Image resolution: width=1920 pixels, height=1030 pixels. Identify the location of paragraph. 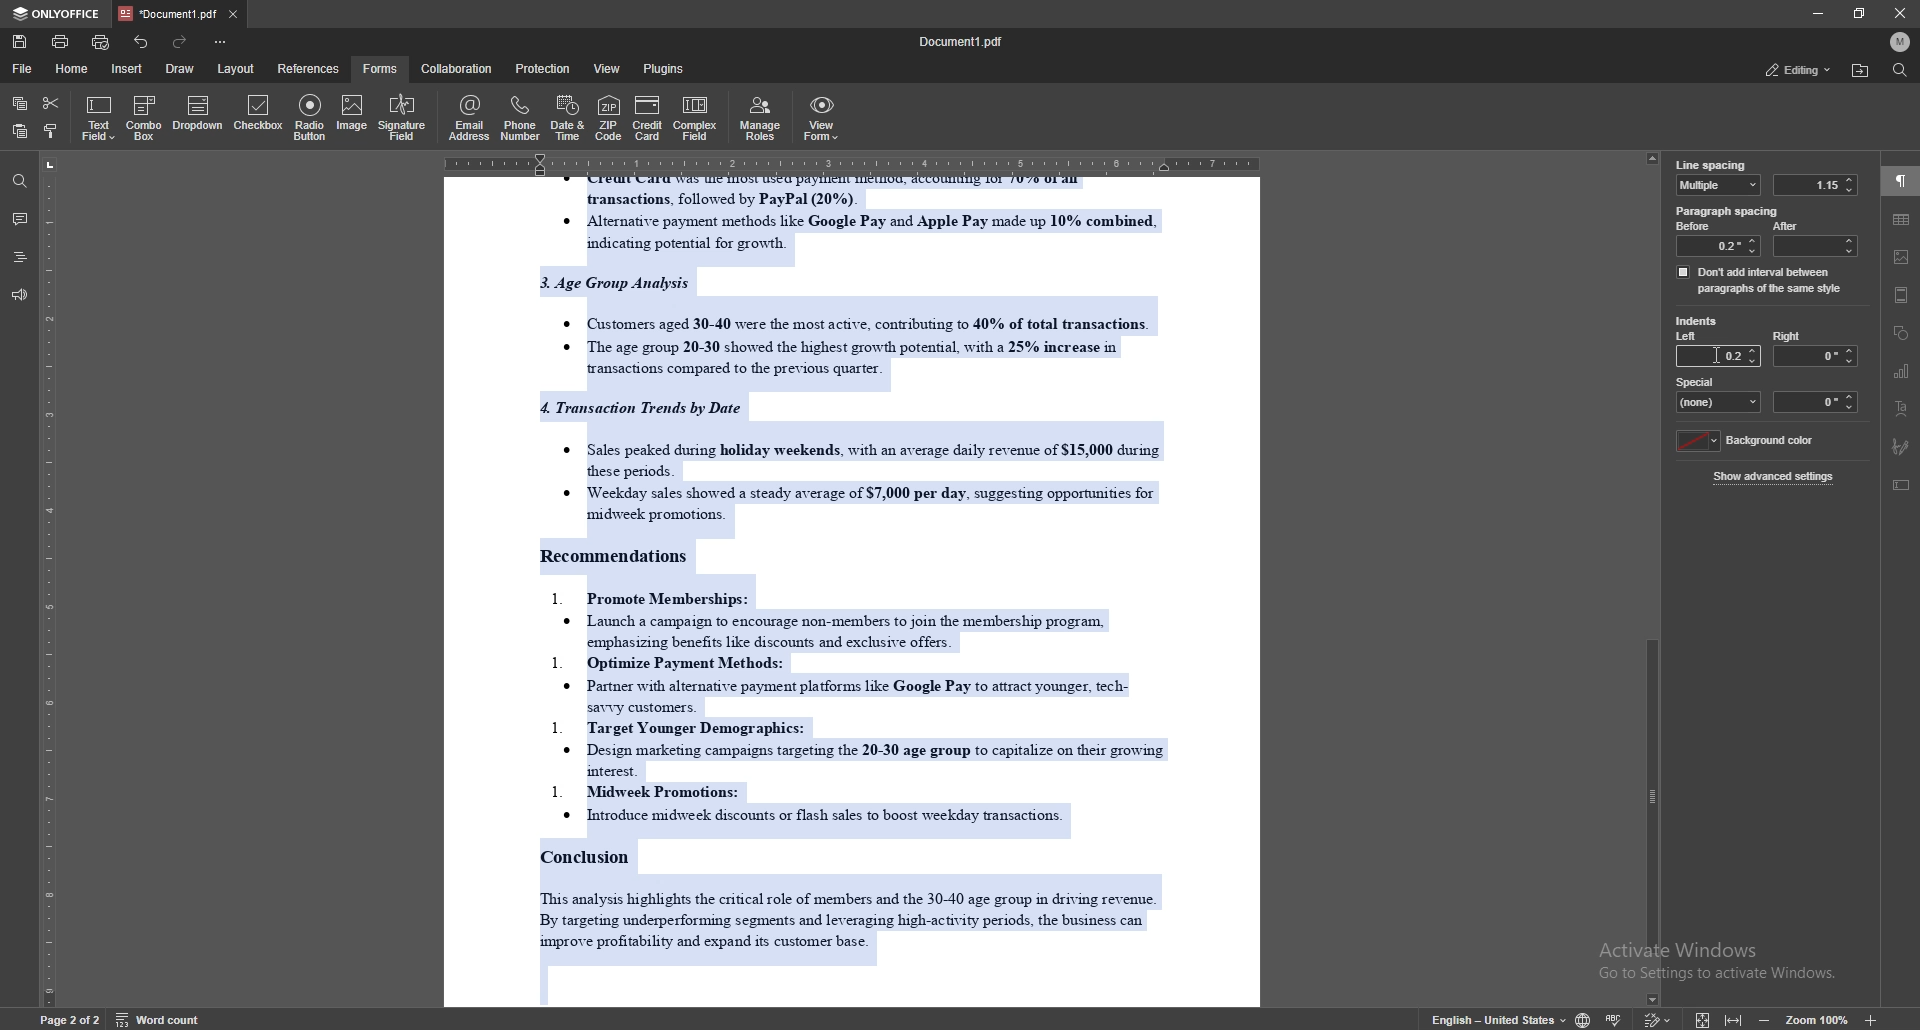
(1901, 182).